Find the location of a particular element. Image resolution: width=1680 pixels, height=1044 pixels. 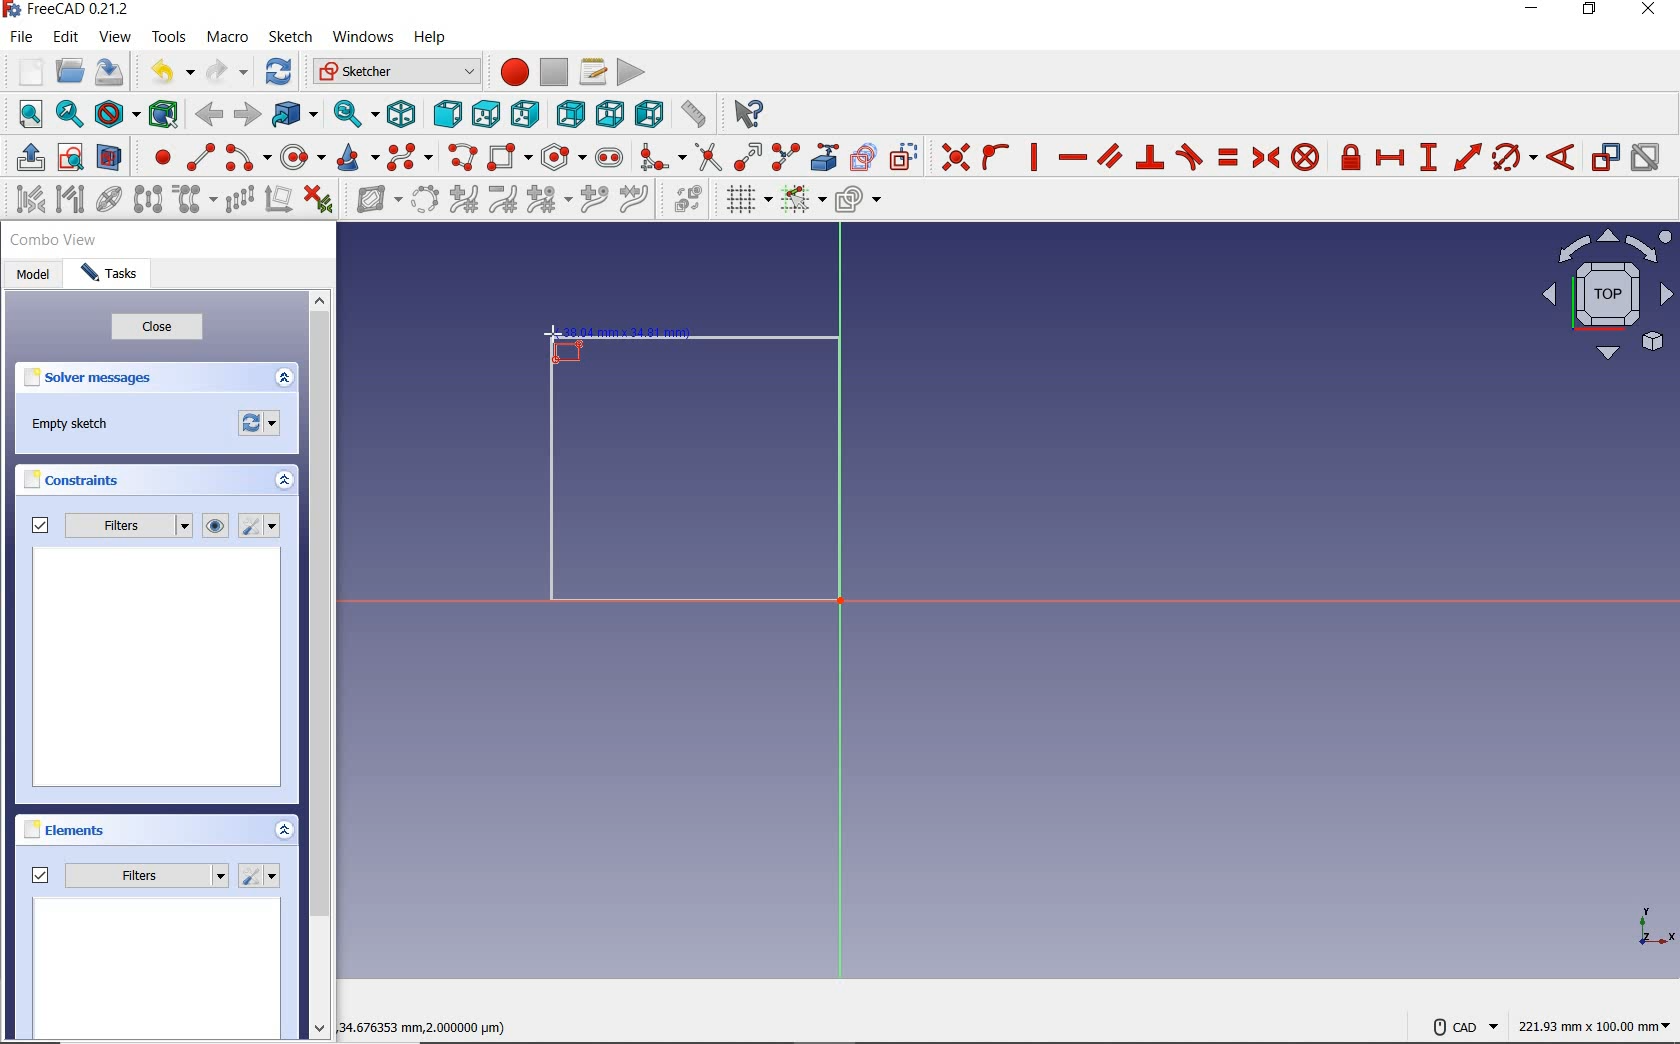

left is located at coordinates (649, 115).